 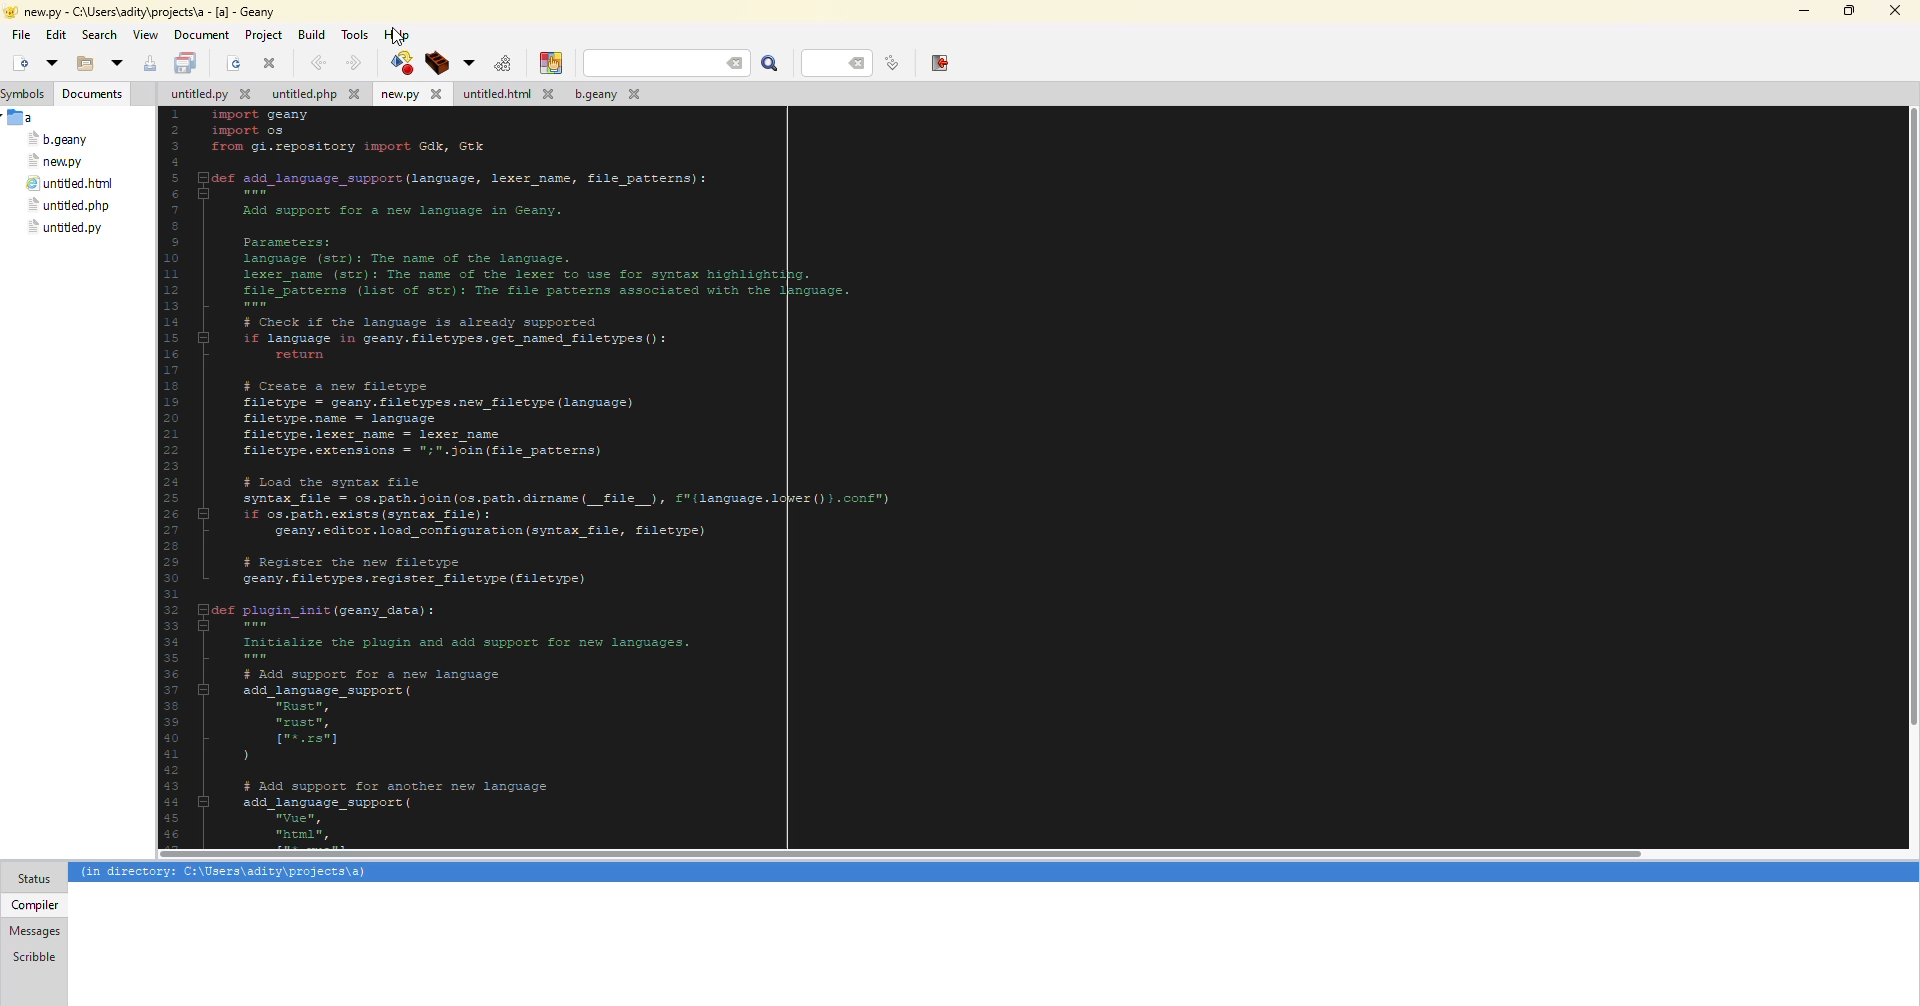 What do you see at coordinates (771, 64) in the screenshot?
I see `search` at bounding box center [771, 64].